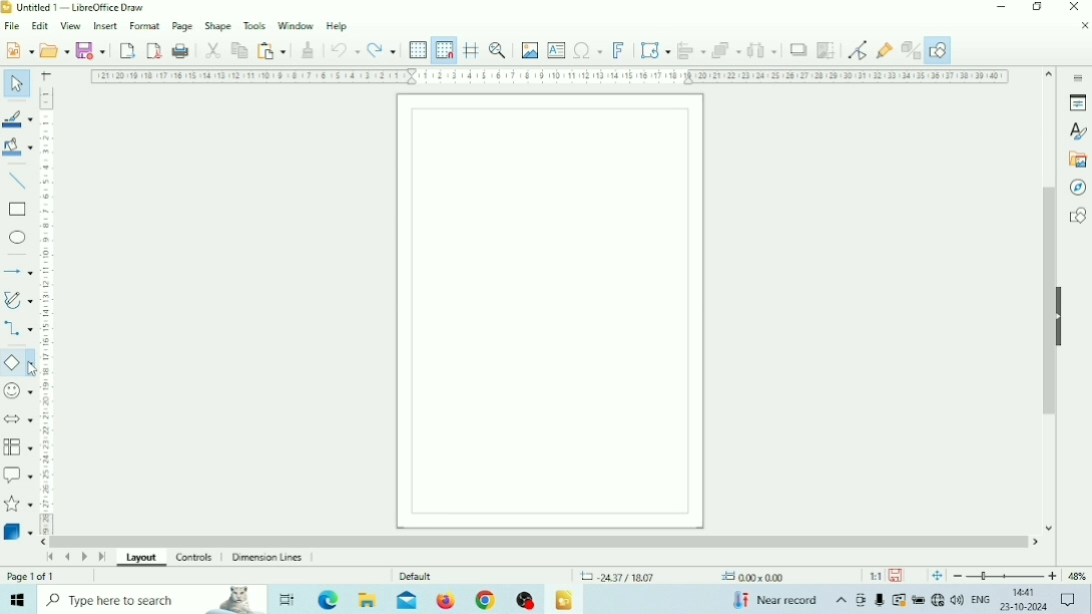 Image resolution: width=1092 pixels, height=614 pixels. I want to click on Insert, so click(106, 25).